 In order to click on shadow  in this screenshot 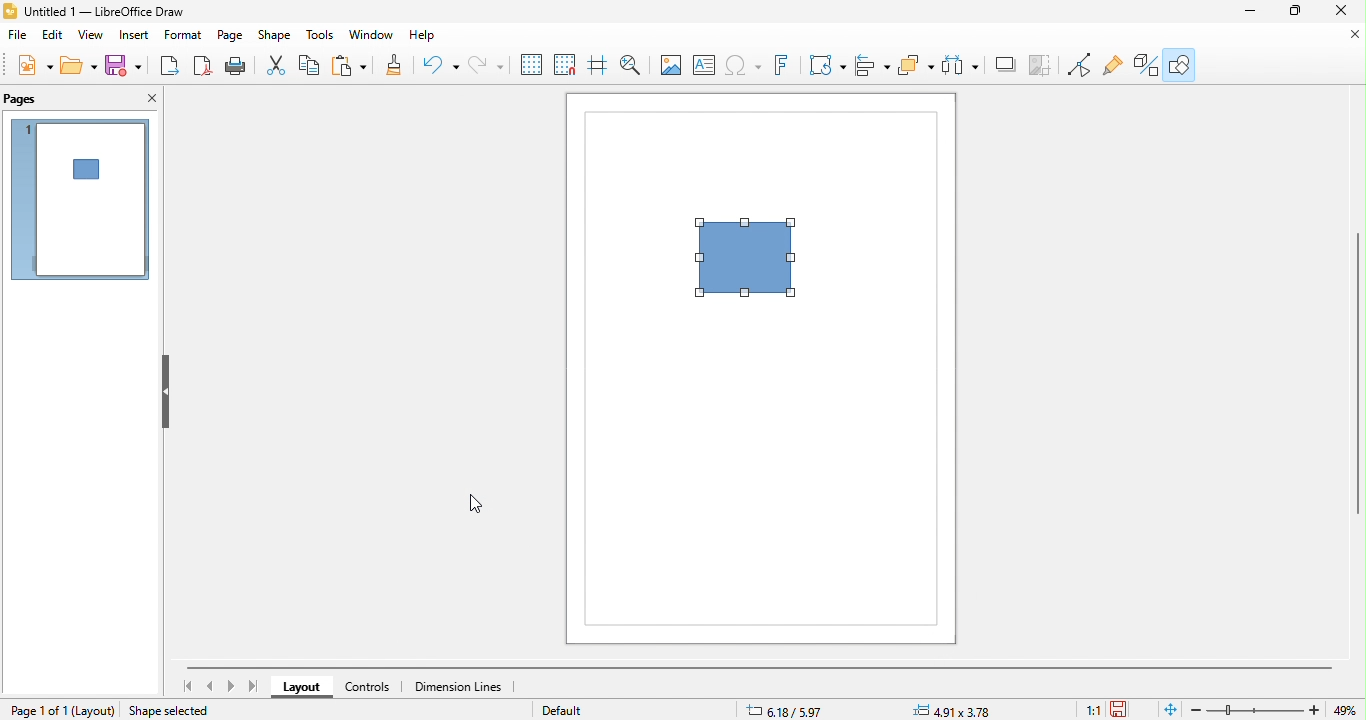, I will do `click(960, 66)`.